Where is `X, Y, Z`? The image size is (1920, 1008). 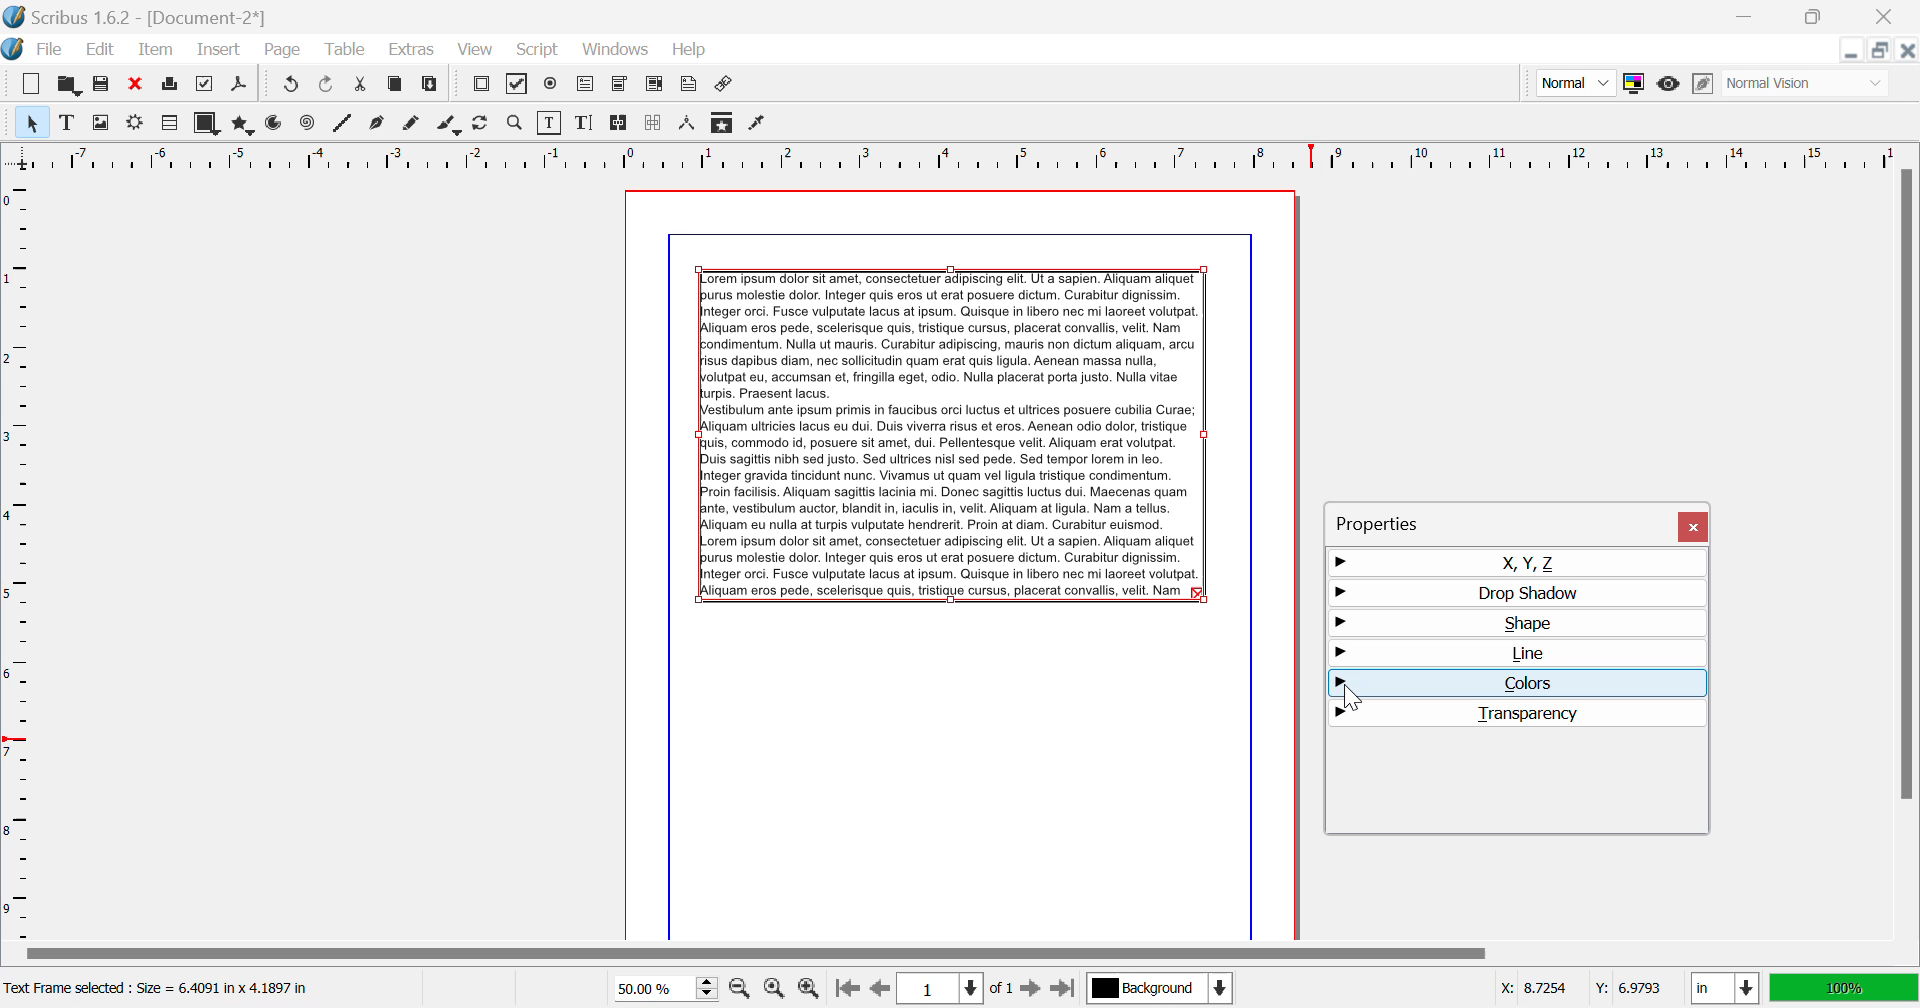 X, Y, Z is located at coordinates (1516, 562).